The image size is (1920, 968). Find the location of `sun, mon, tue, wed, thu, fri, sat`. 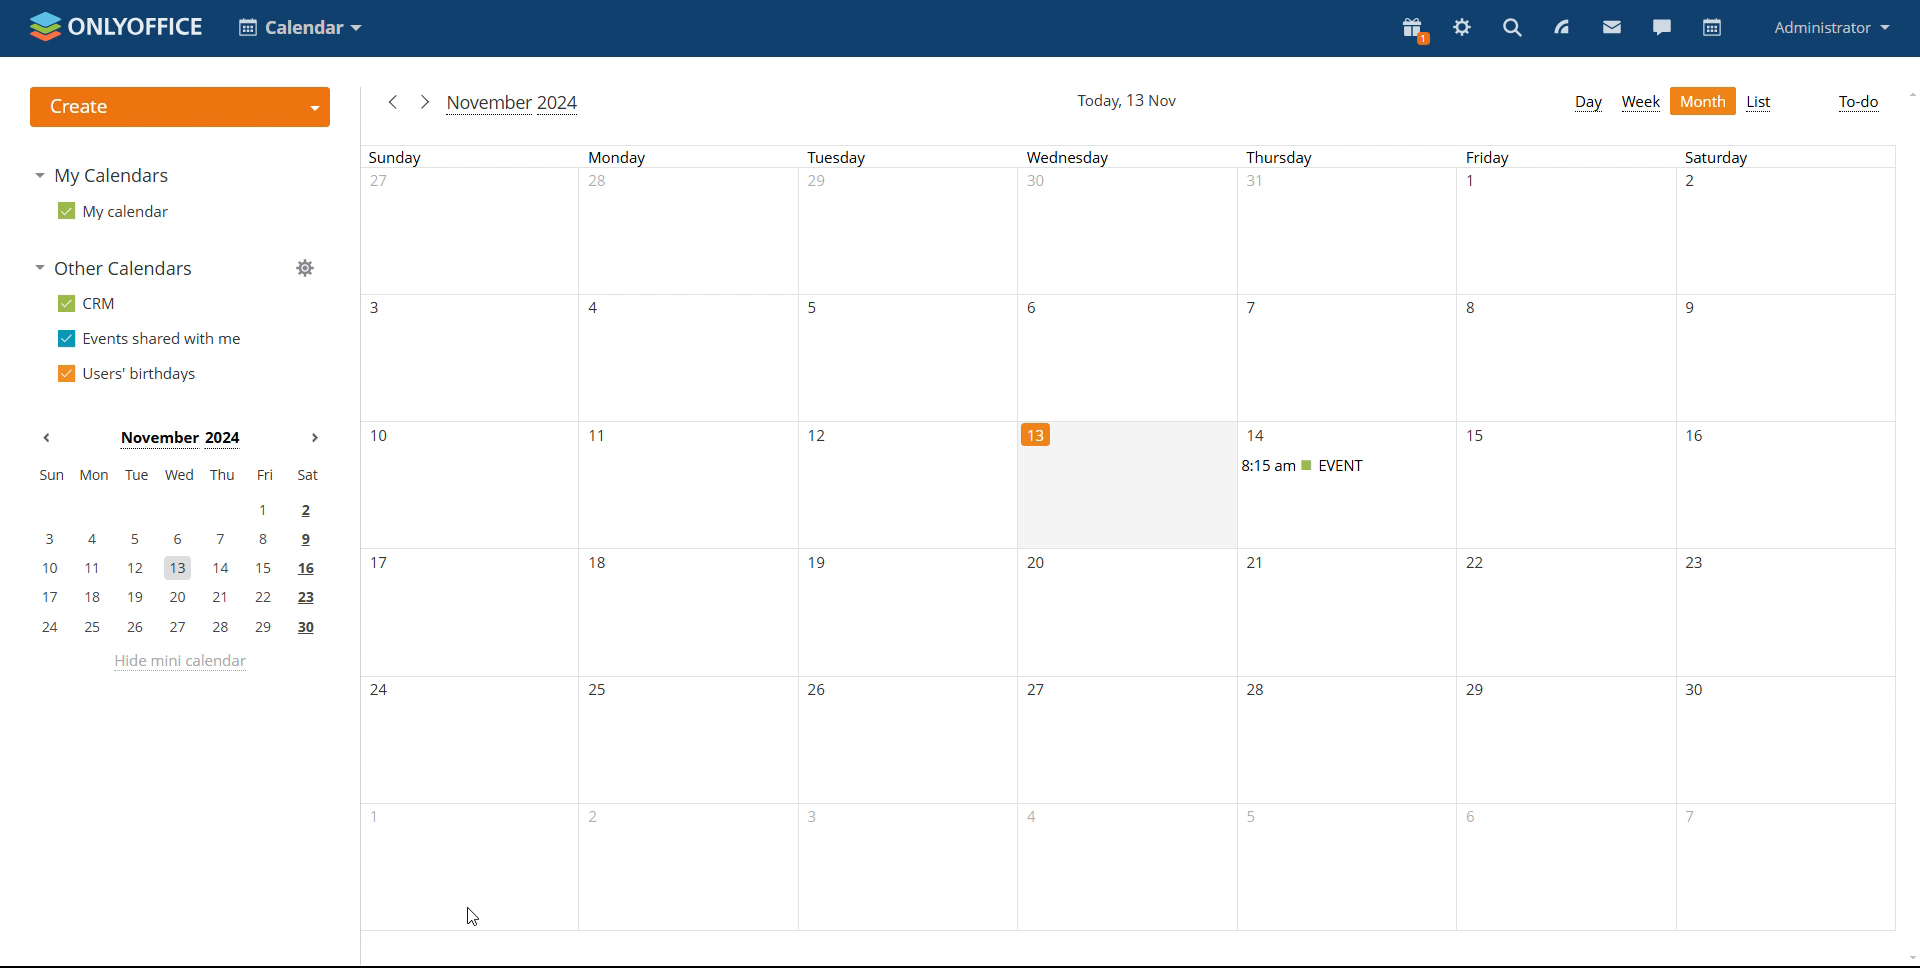

sun, mon, tue, wed, thu, fri, sat is located at coordinates (177, 475).